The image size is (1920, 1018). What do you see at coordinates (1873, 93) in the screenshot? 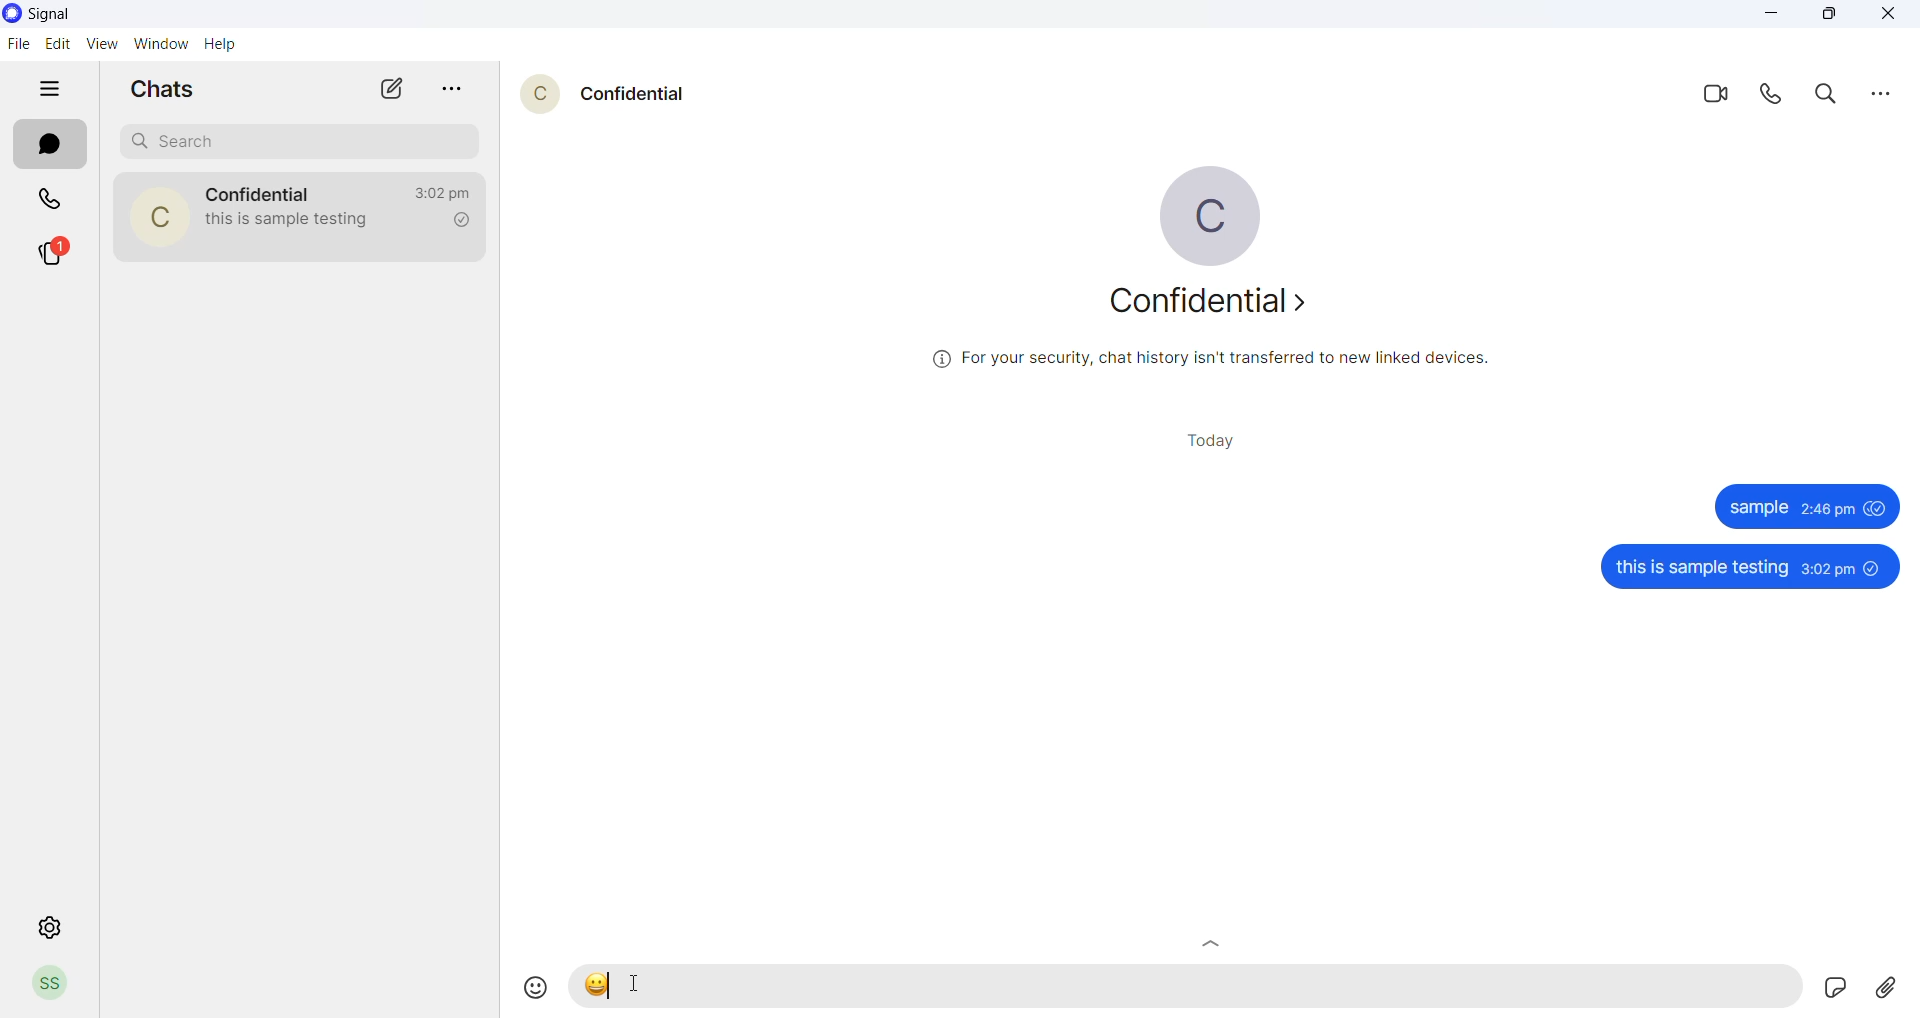
I see `more options` at bounding box center [1873, 93].